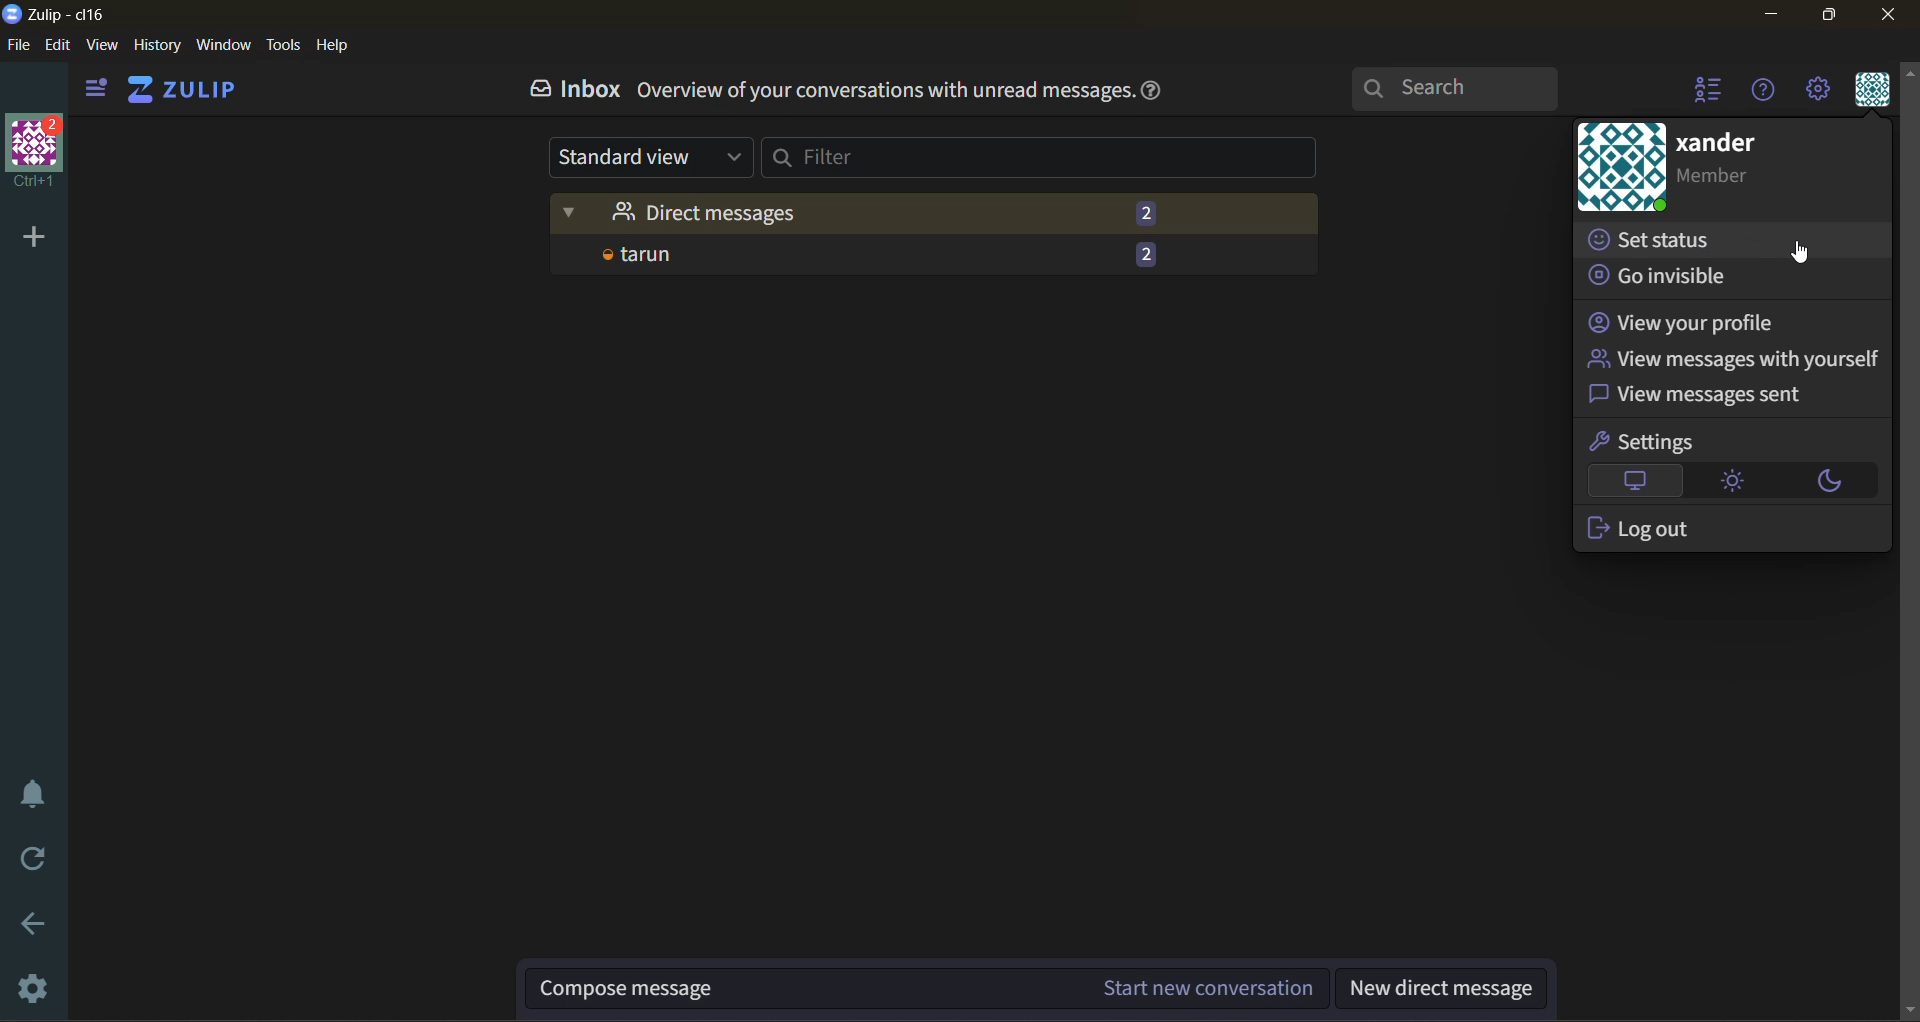  What do you see at coordinates (58, 15) in the screenshot?
I see `app name and organisation name` at bounding box center [58, 15].